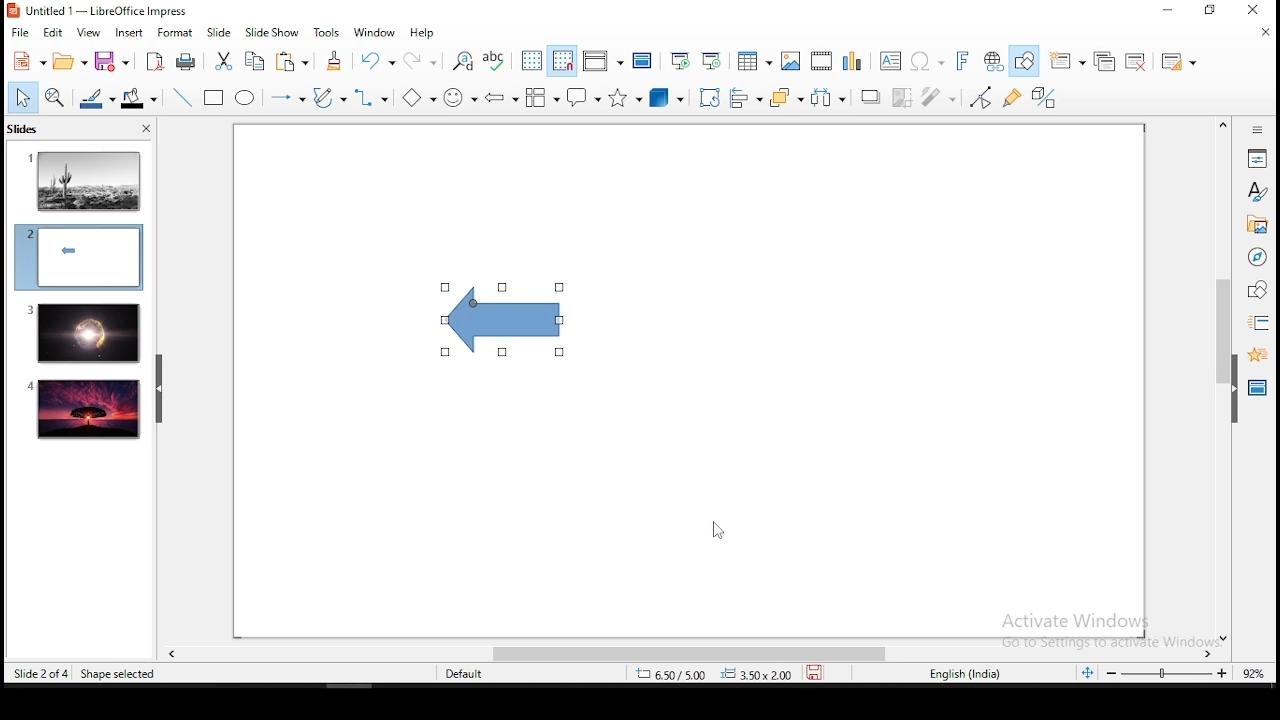 This screenshot has height=720, width=1280. Describe the element at coordinates (584, 98) in the screenshot. I see `callout shapes` at that location.